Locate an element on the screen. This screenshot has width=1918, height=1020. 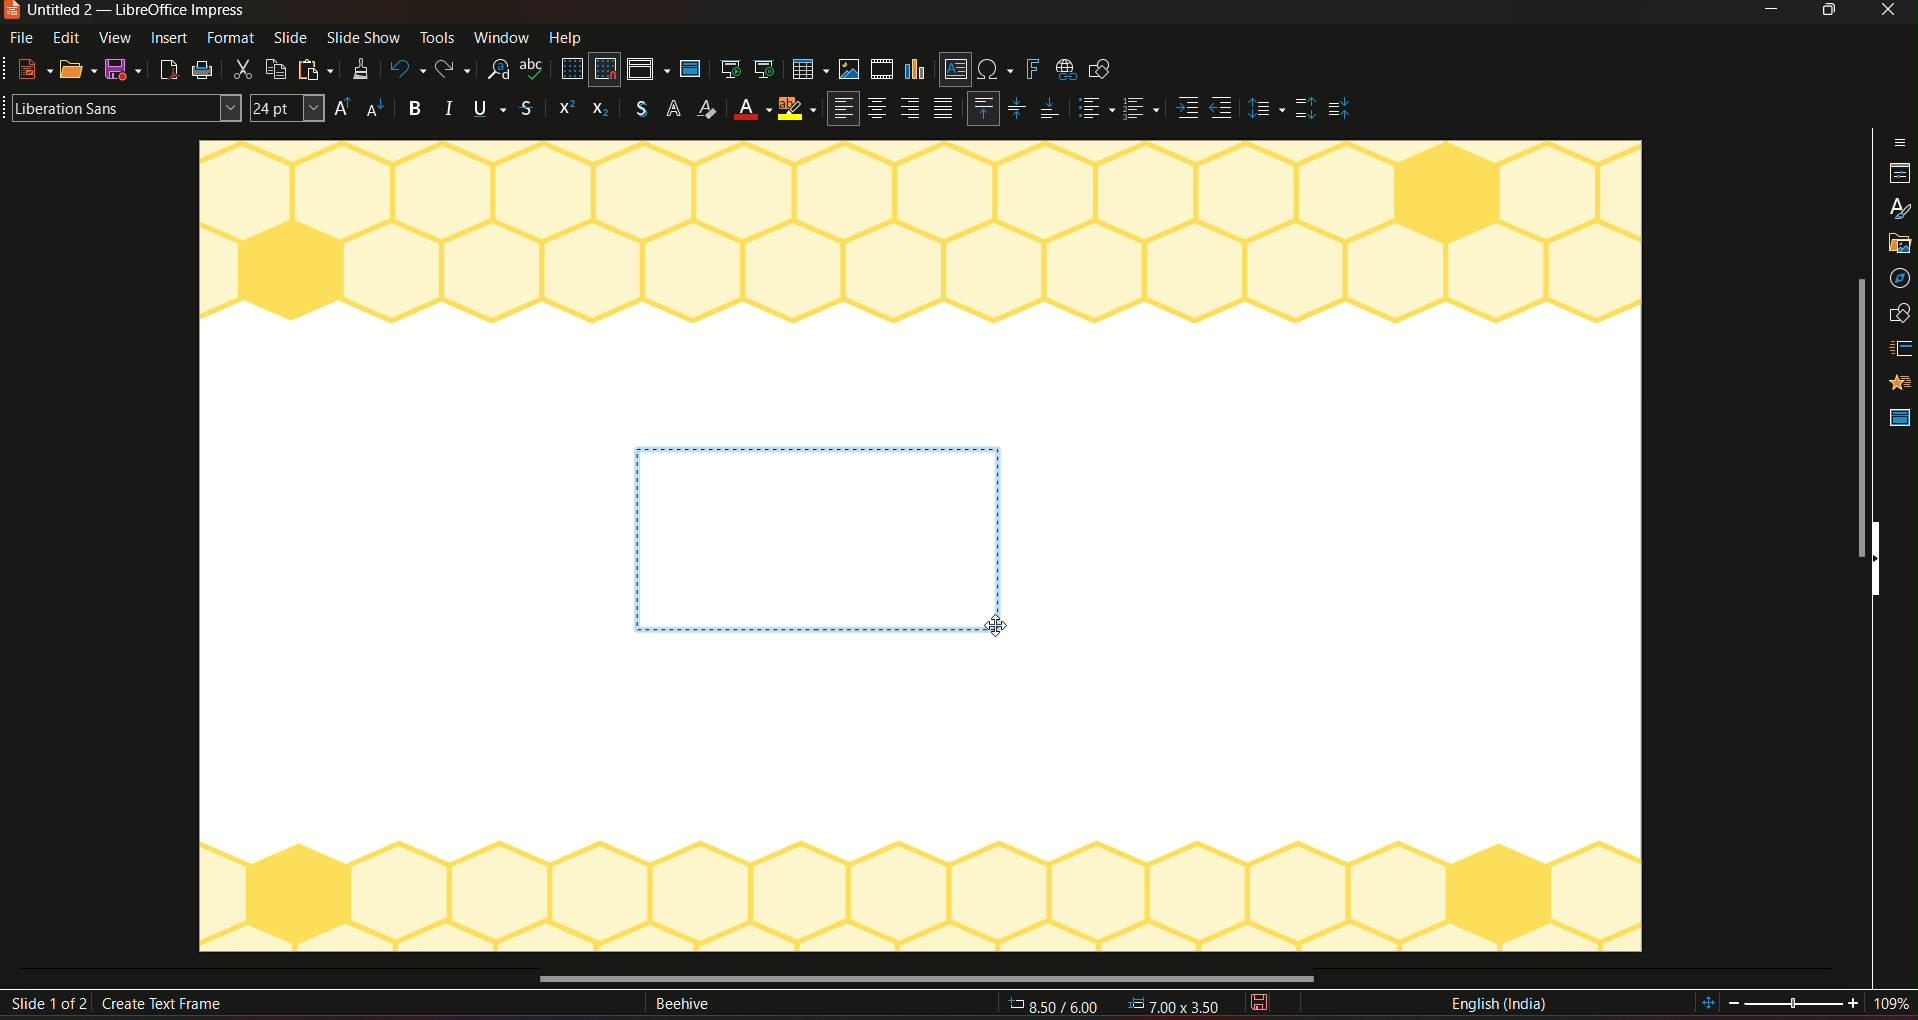
minimize is located at coordinates (1768, 12).